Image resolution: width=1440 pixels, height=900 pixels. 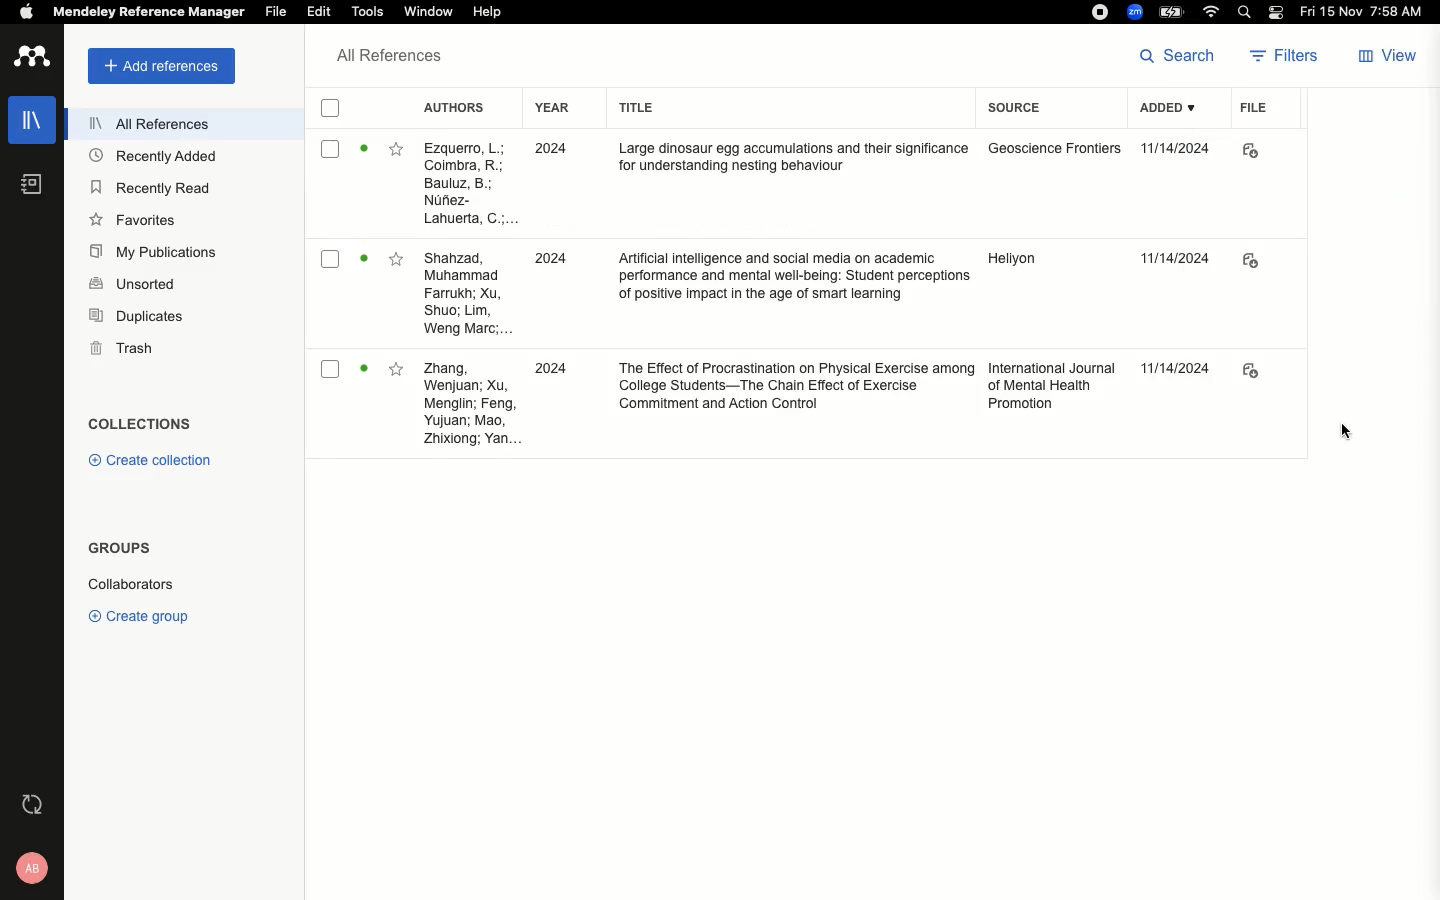 What do you see at coordinates (1183, 58) in the screenshot?
I see `Search` at bounding box center [1183, 58].